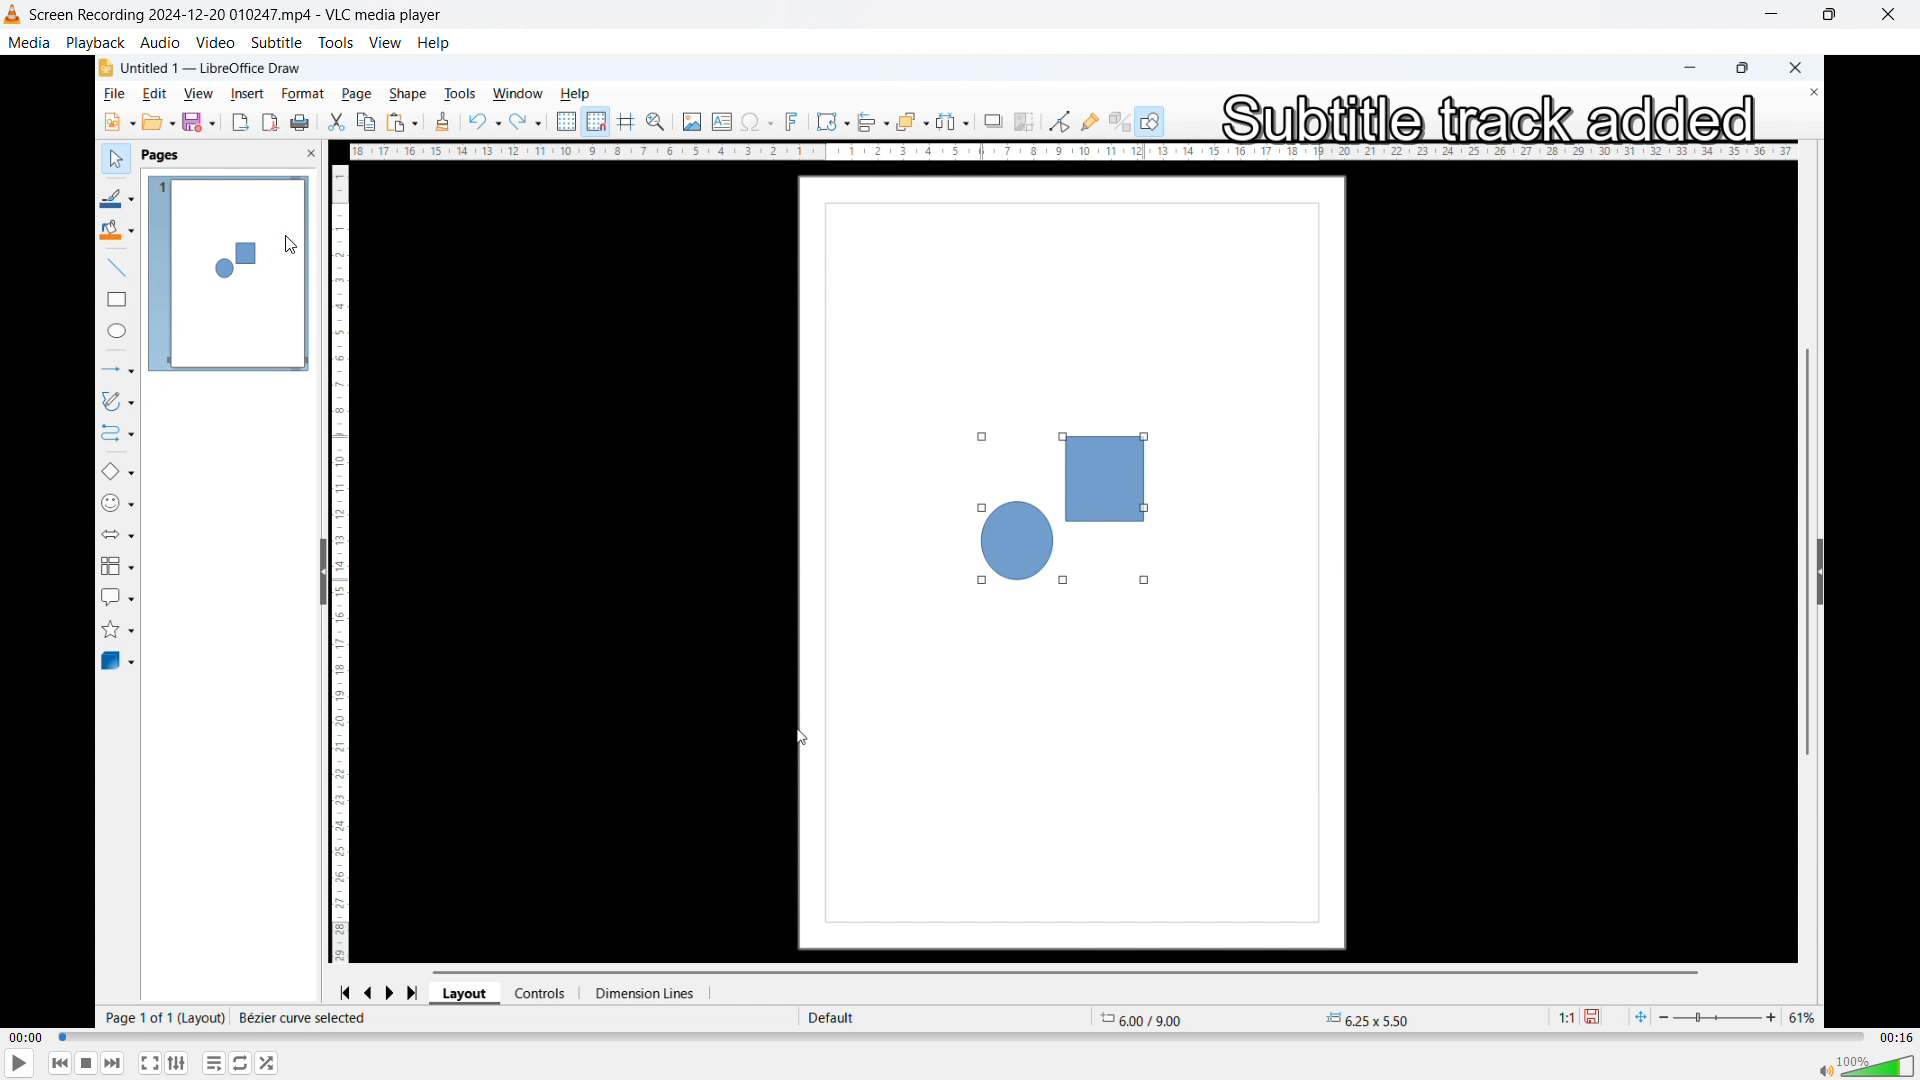 The width and height of the screenshot is (1920, 1080). I want to click on page, so click(355, 93).